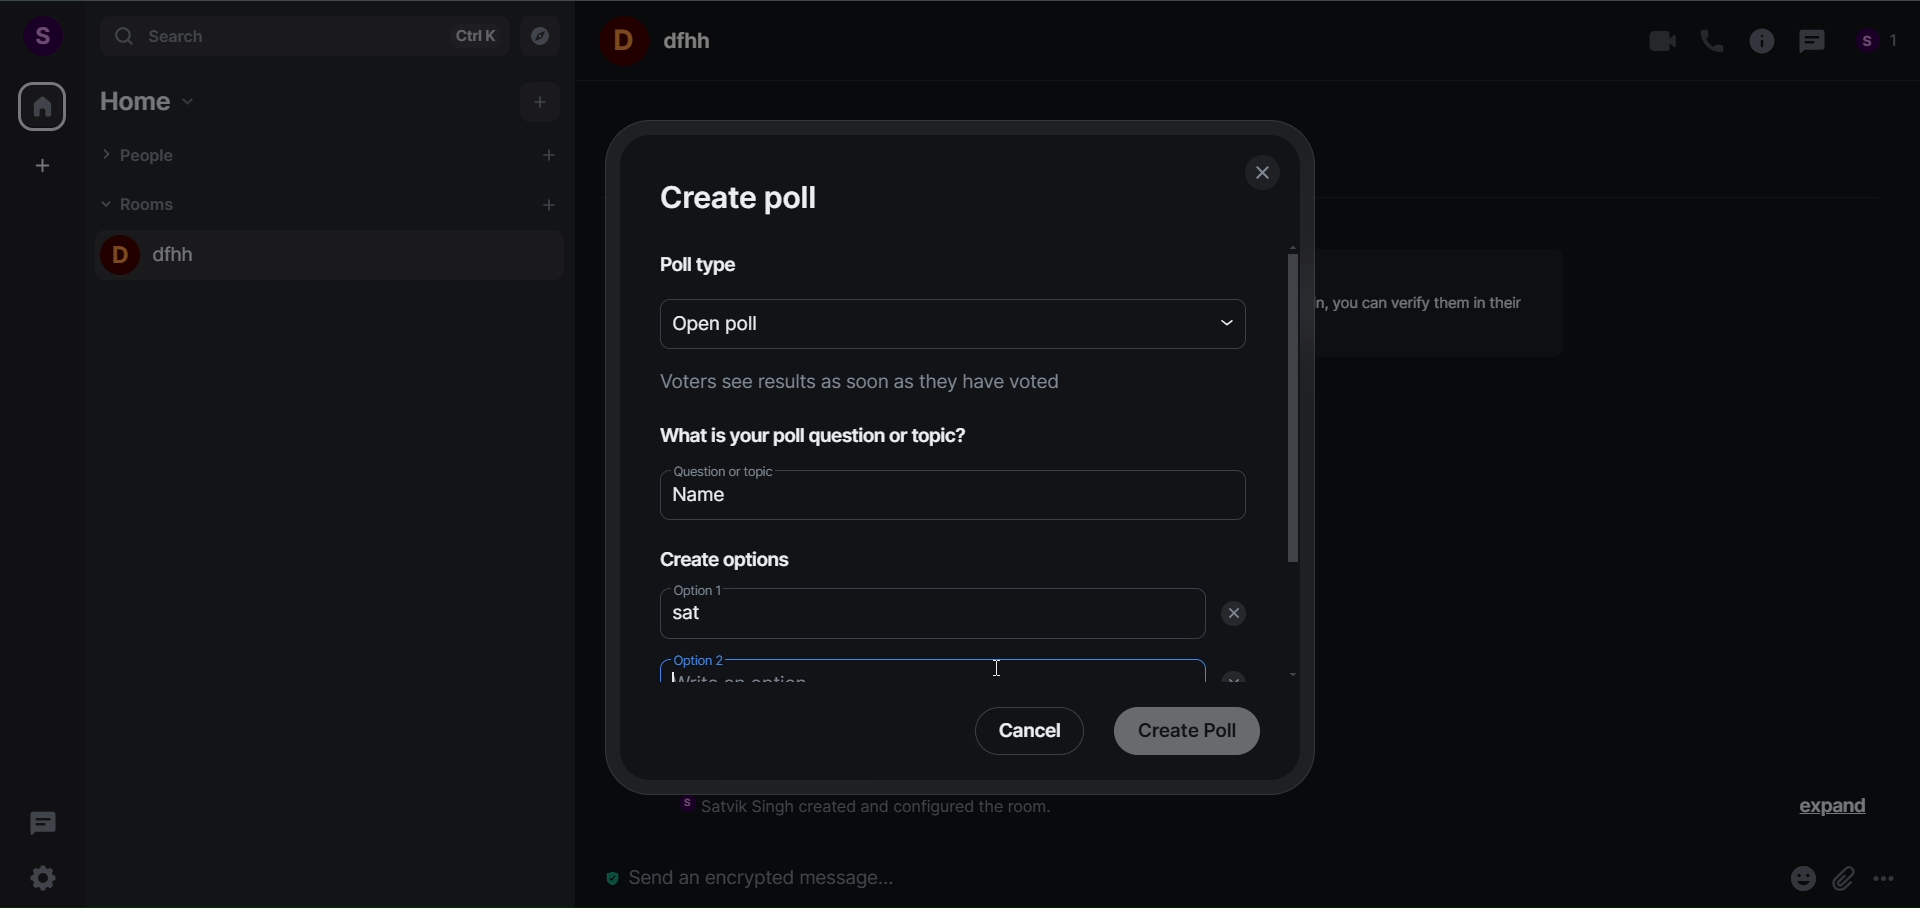 Image resolution: width=1920 pixels, height=908 pixels. What do you see at coordinates (300, 36) in the screenshot?
I see `search bar` at bounding box center [300, 36].